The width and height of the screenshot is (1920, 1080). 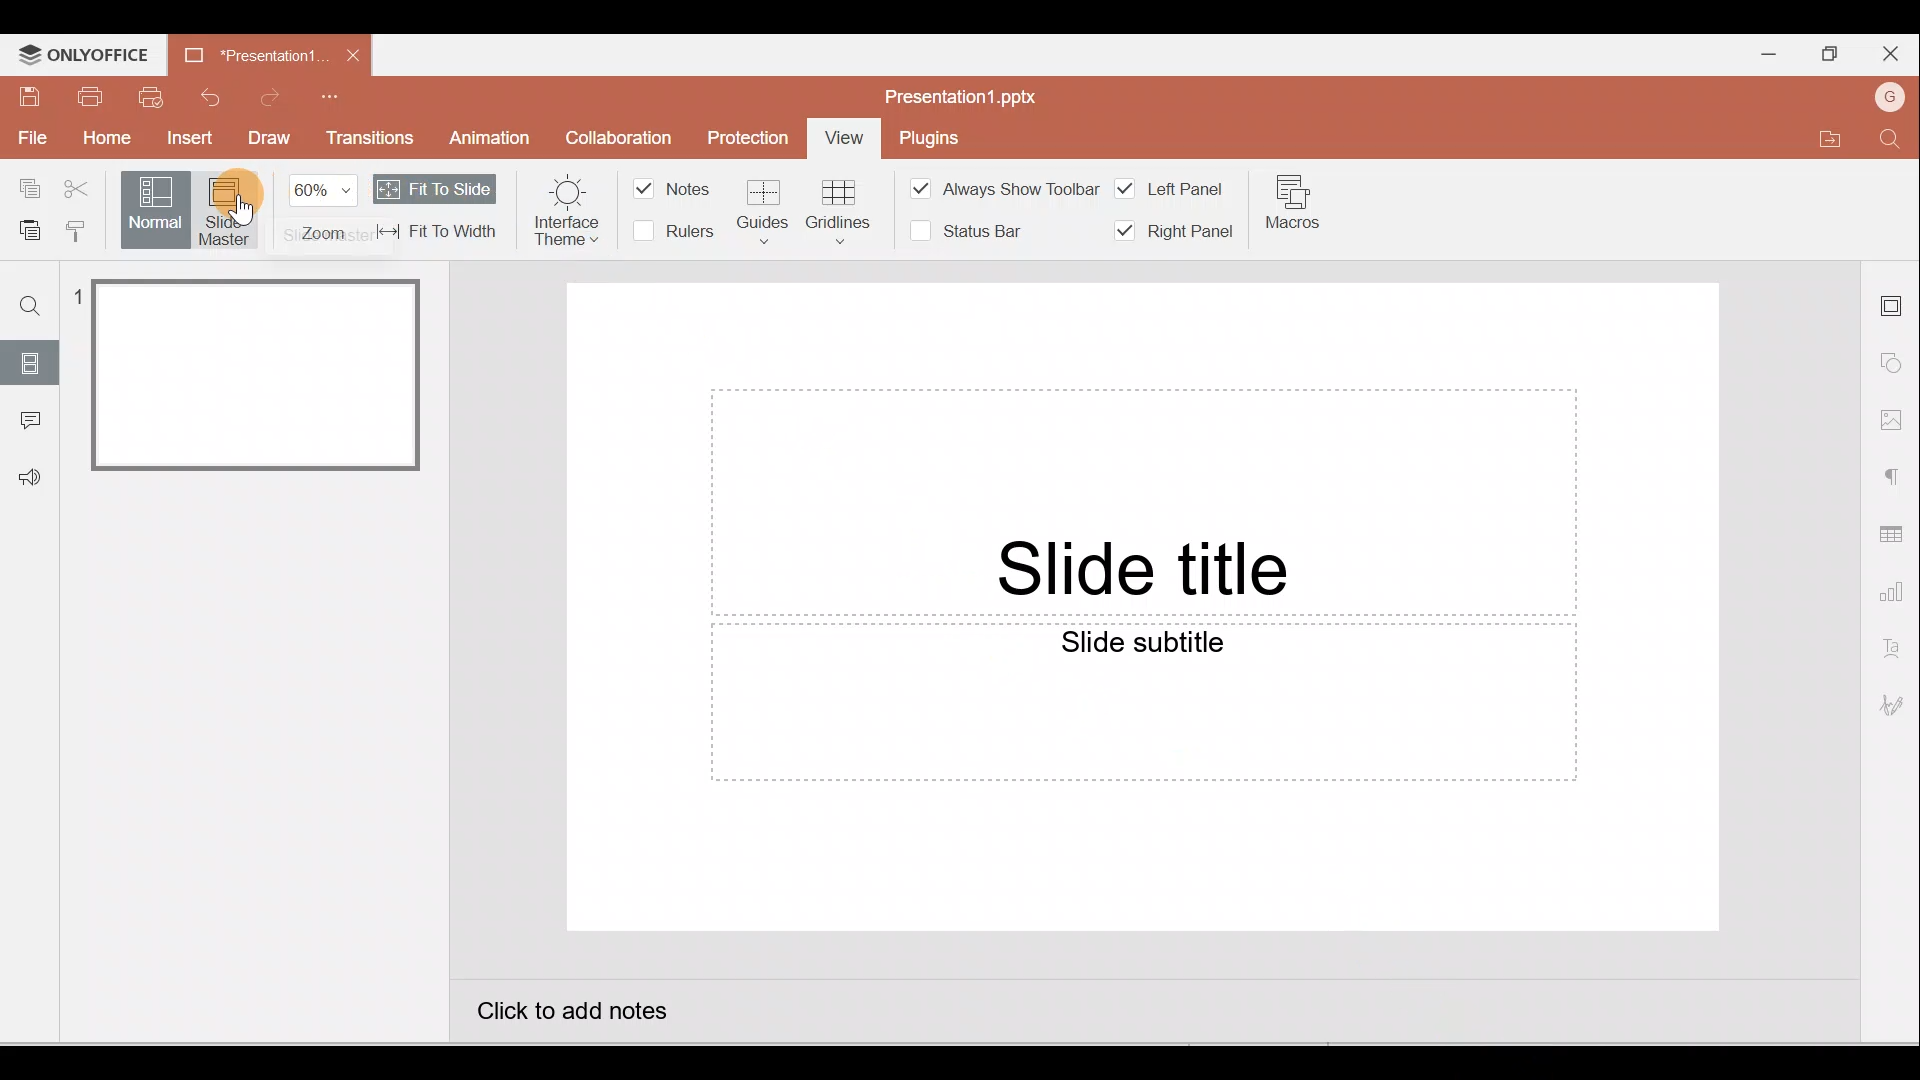 What do you see at coordinates (750, 135) in the screenshot?
I see `Protection` at bounding box center [750, 135].